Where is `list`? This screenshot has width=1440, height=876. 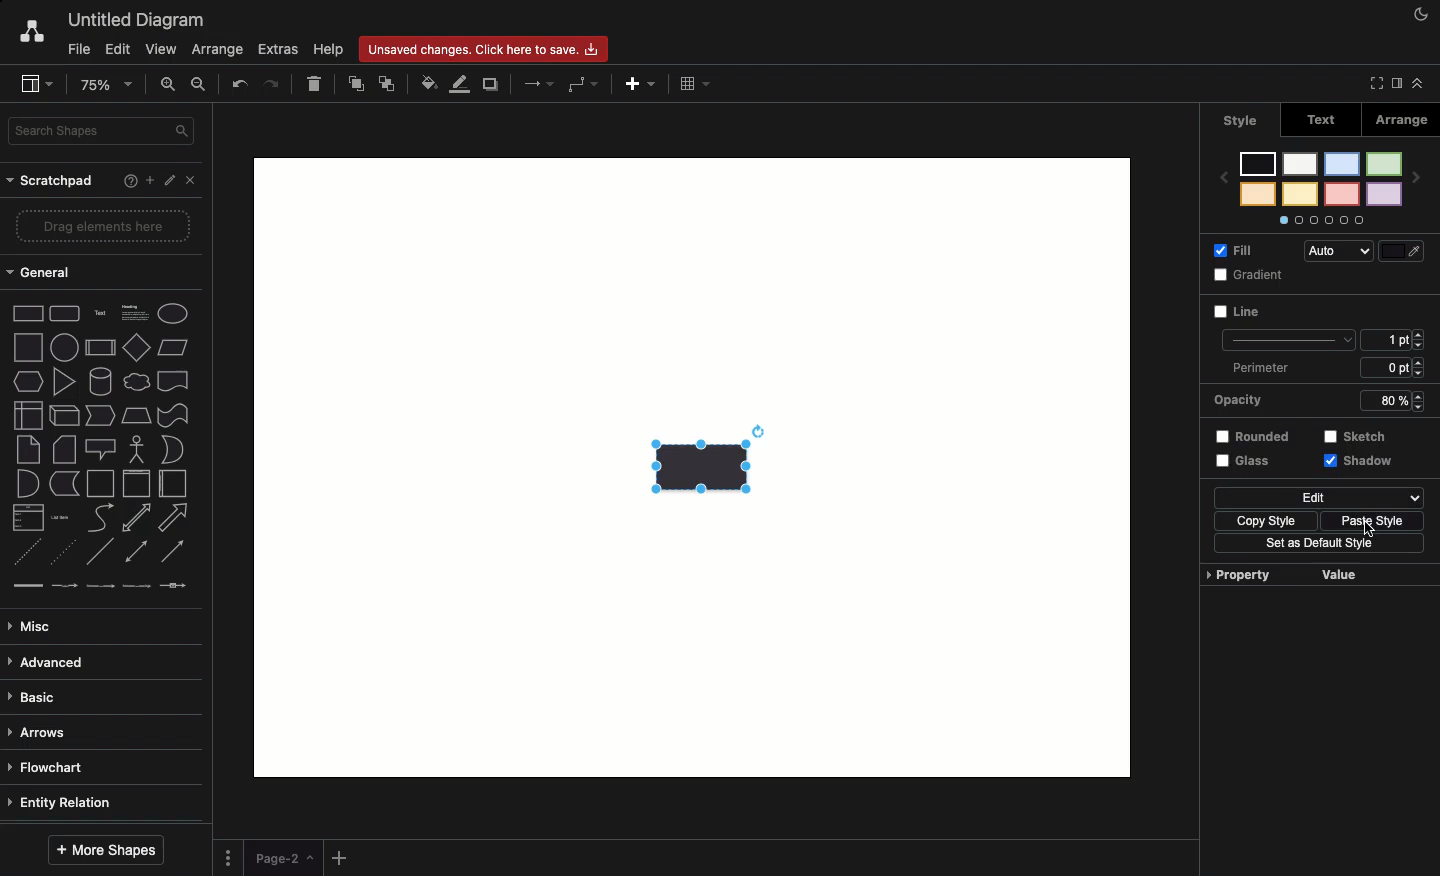 list is located at coordinates (25, 517).